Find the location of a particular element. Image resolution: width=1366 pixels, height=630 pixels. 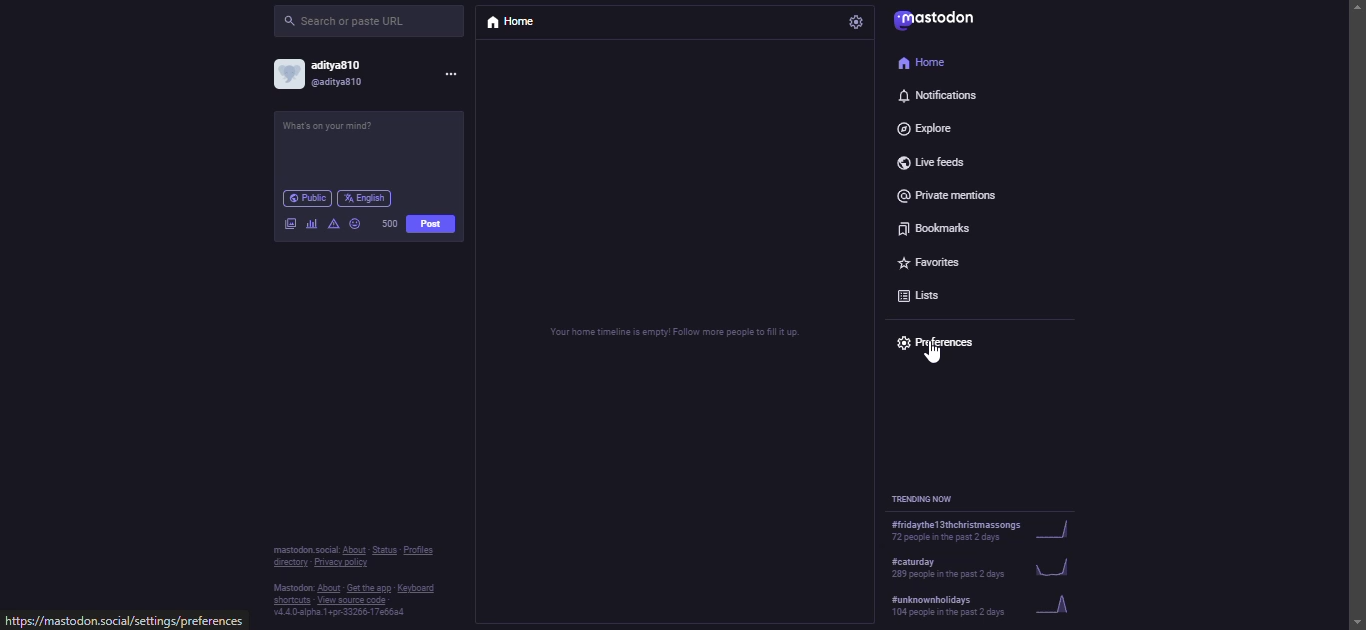

settings is located at coordinates (857, 22).